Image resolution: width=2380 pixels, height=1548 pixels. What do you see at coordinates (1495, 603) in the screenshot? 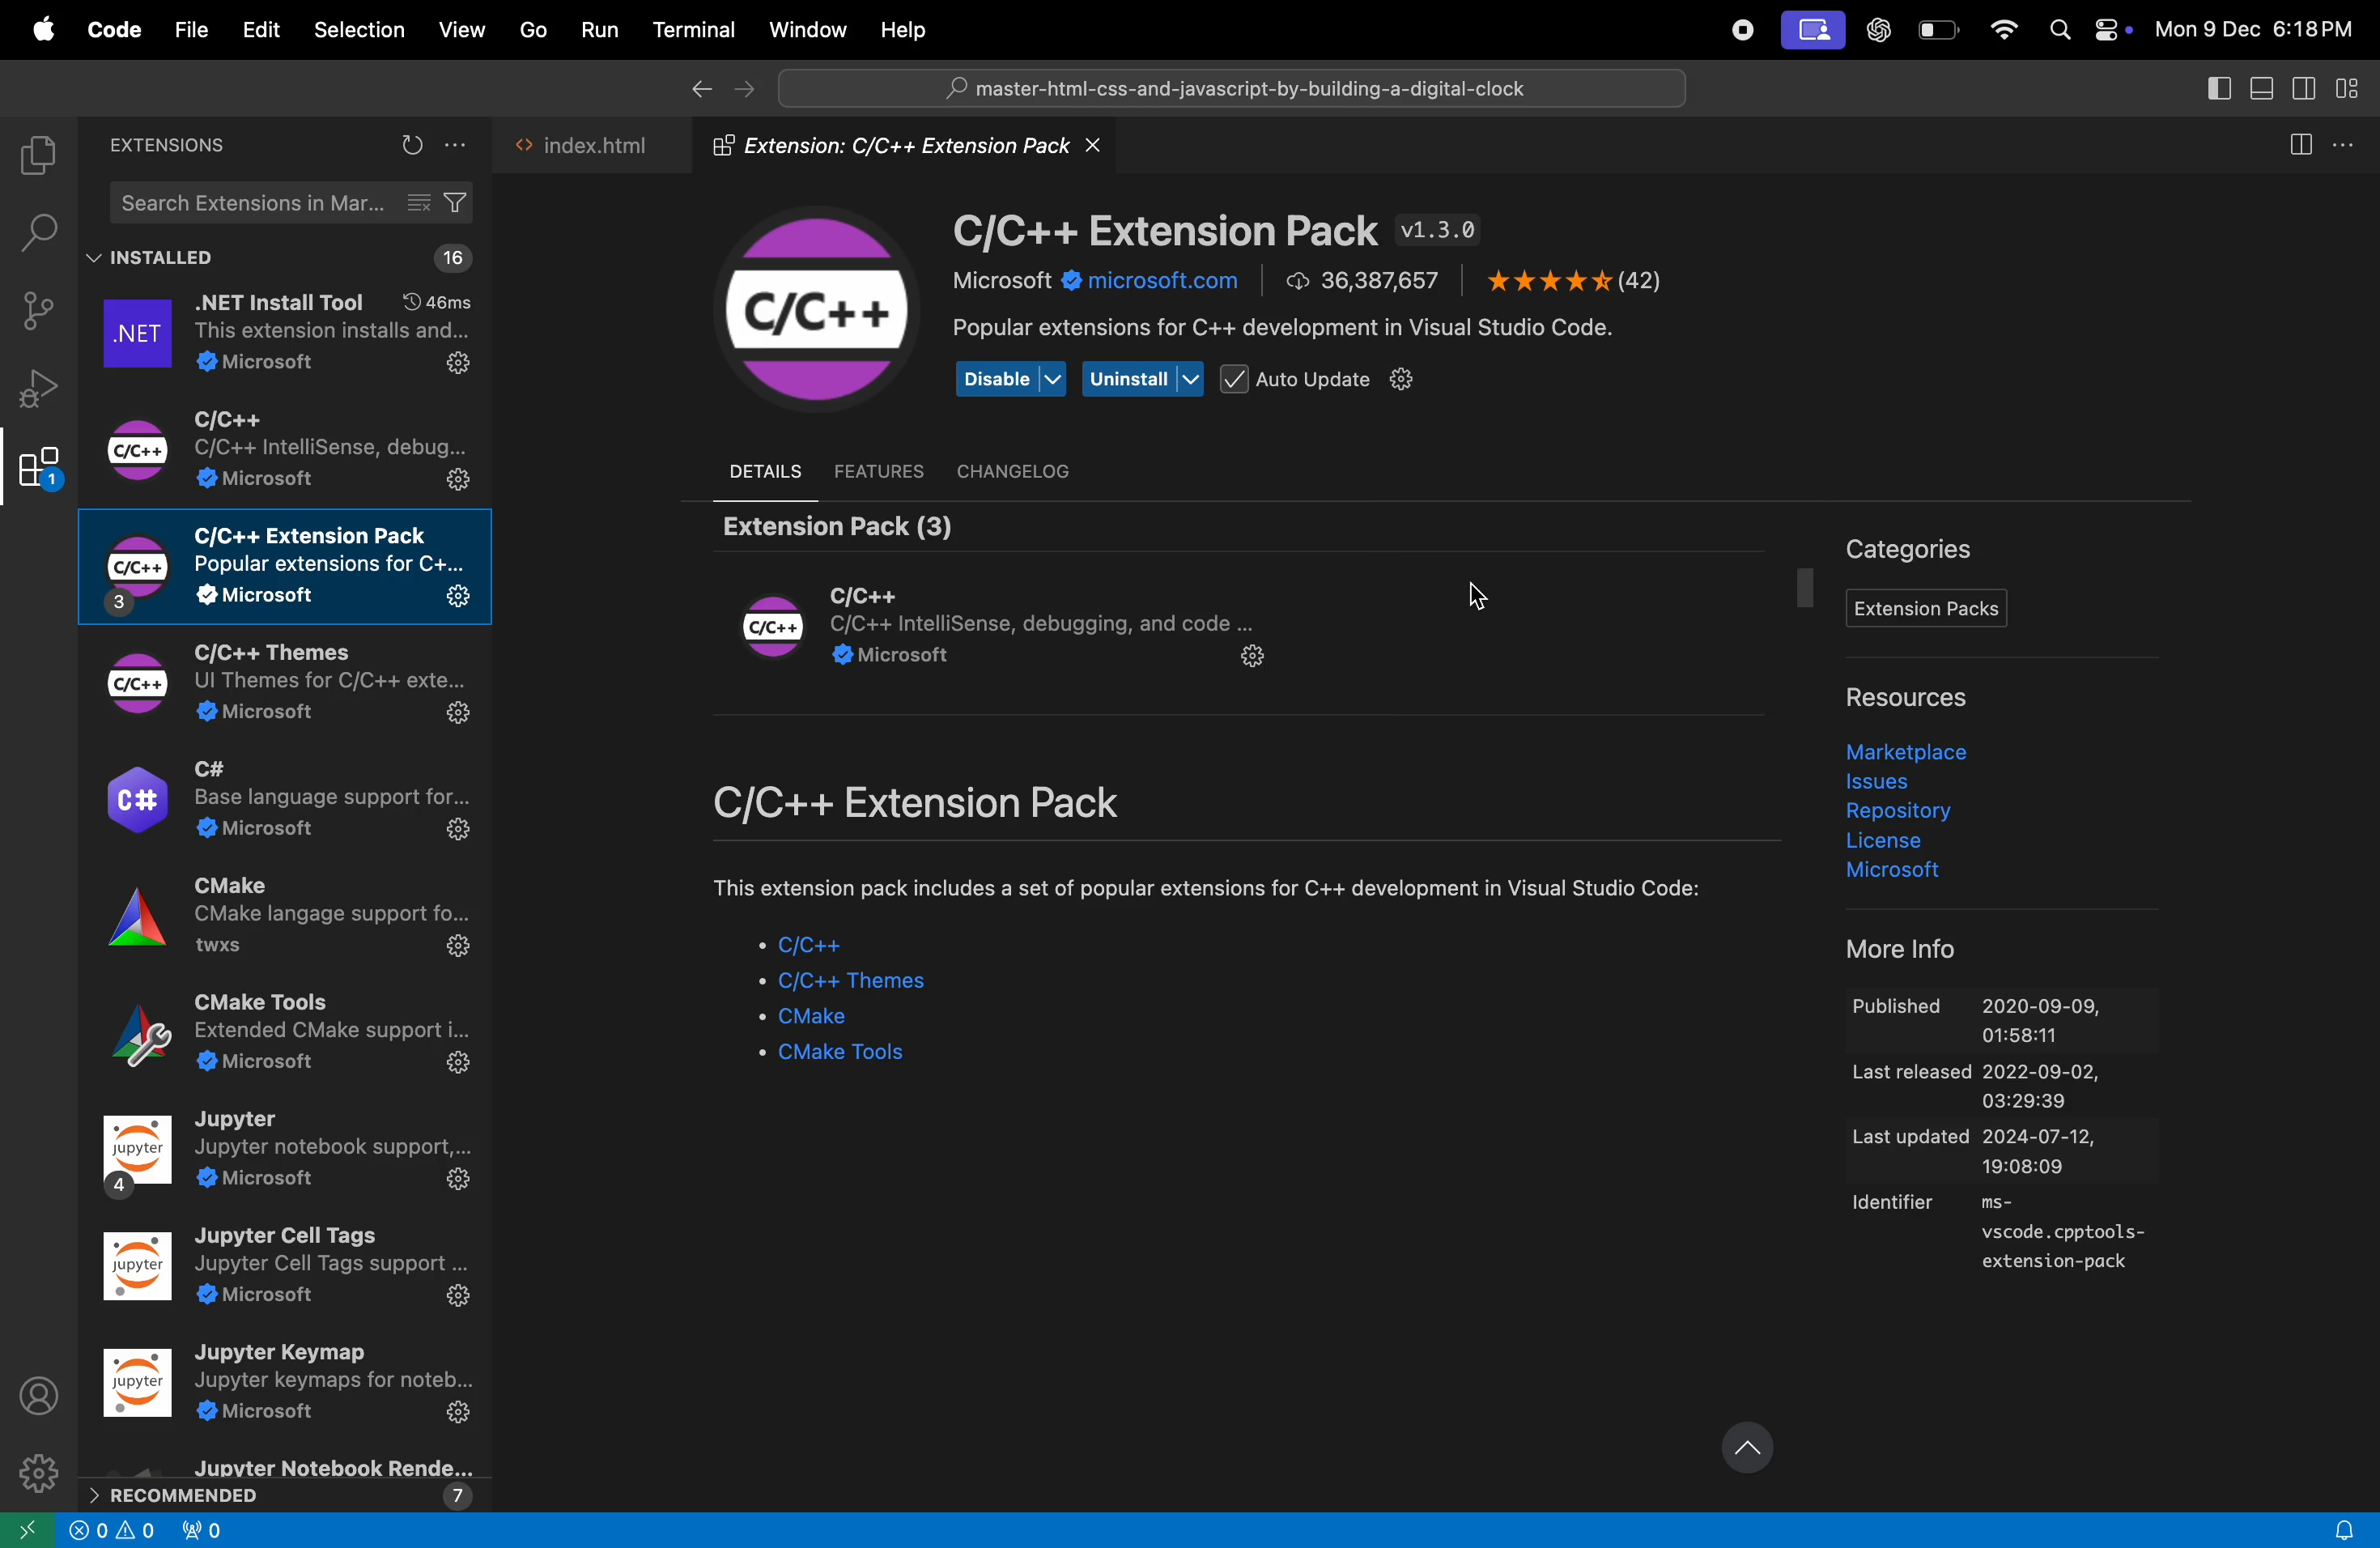
I see `cursor` at bounding box center [1495, 603].